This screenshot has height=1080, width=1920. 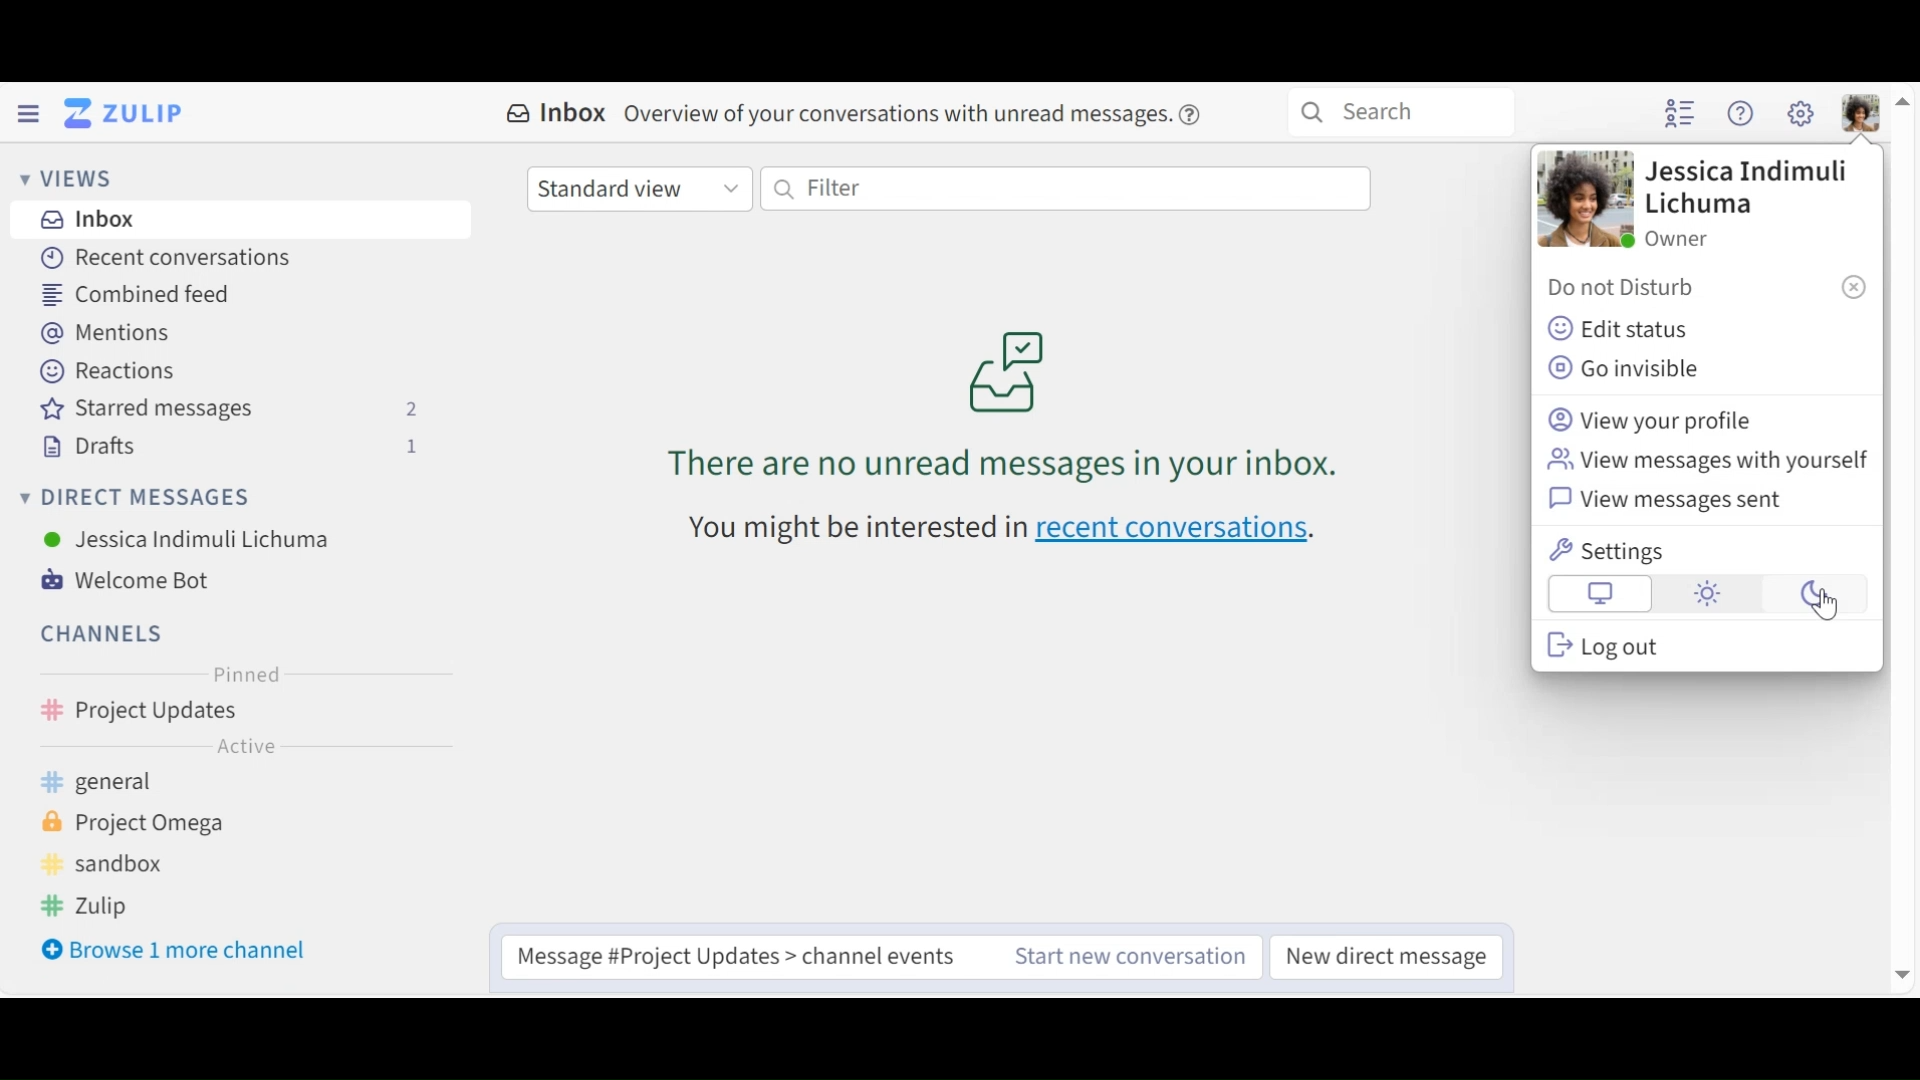 I want to click on View your profile, so click(x=1654, y=419).